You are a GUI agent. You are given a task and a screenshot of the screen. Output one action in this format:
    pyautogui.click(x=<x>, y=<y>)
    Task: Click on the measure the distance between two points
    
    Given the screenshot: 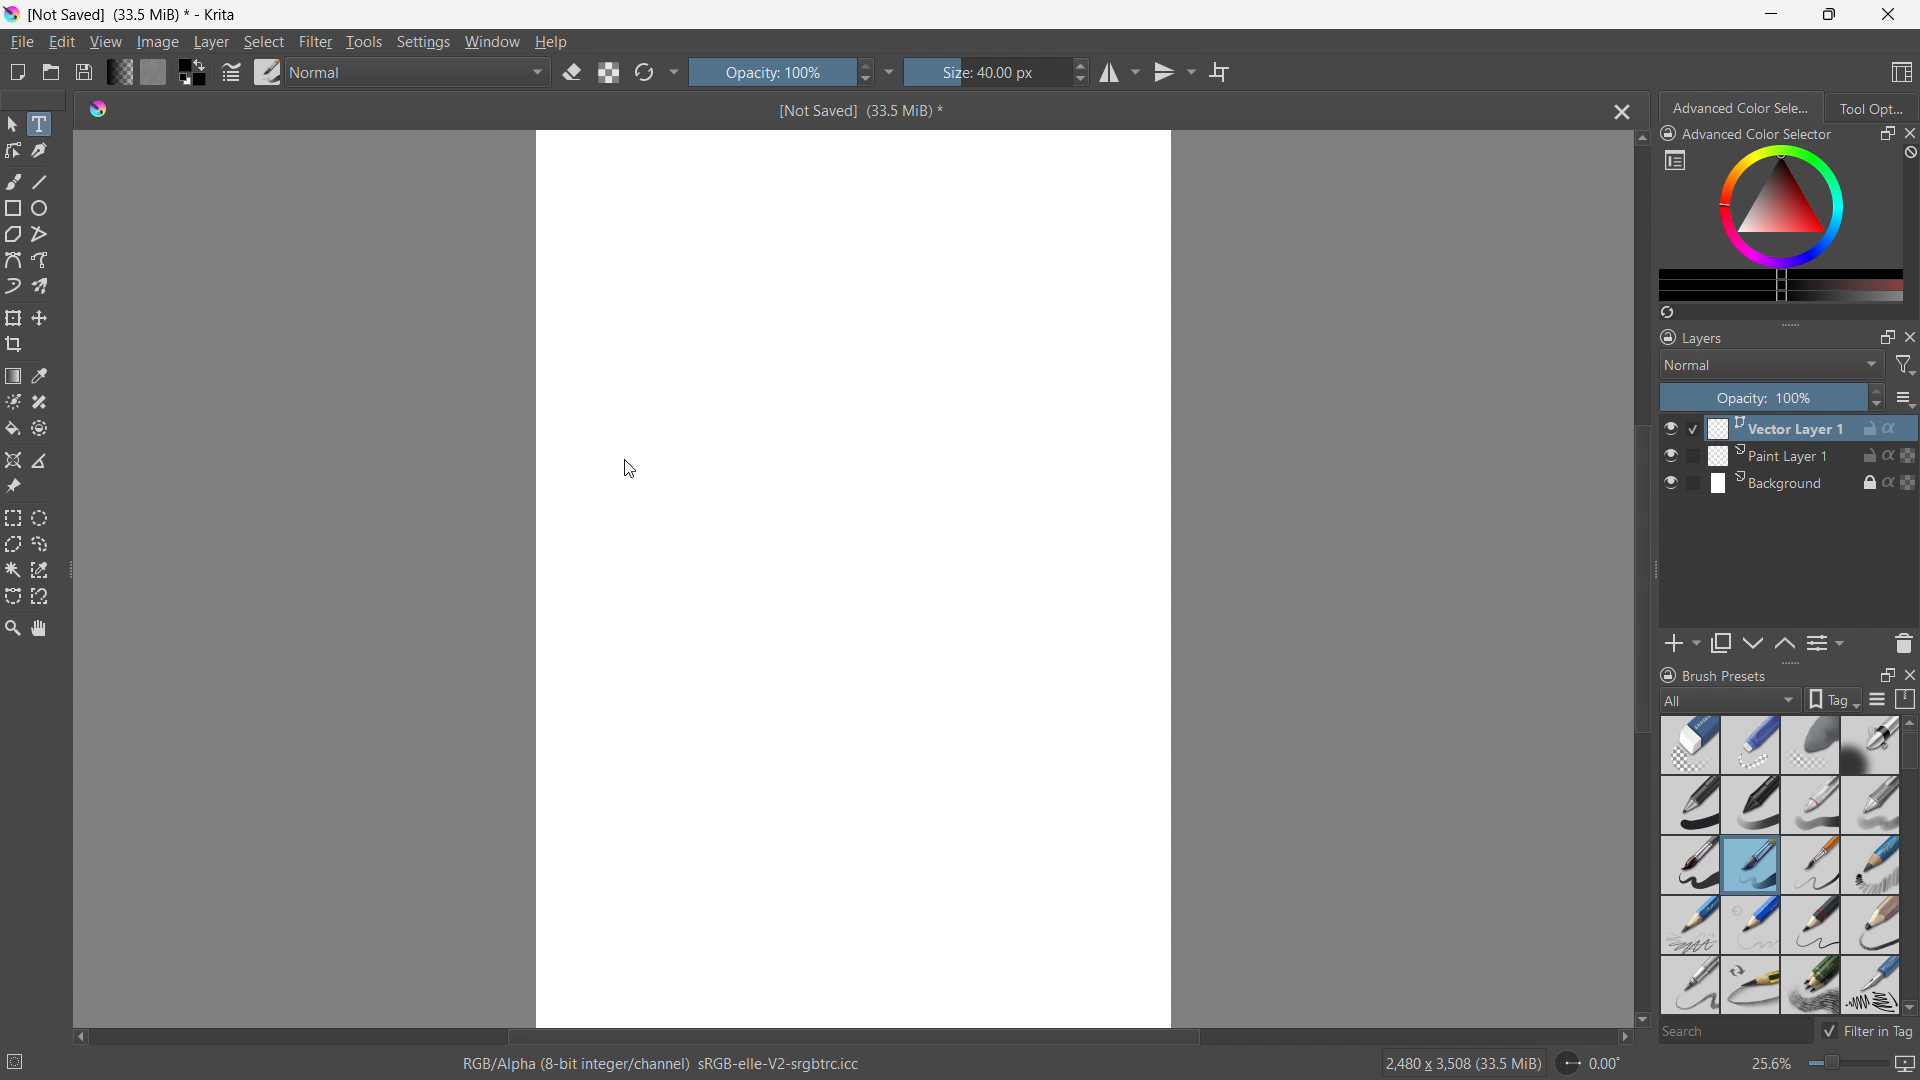 What is the action you would take?
    pyautogui.click(x=40, y=460)
    